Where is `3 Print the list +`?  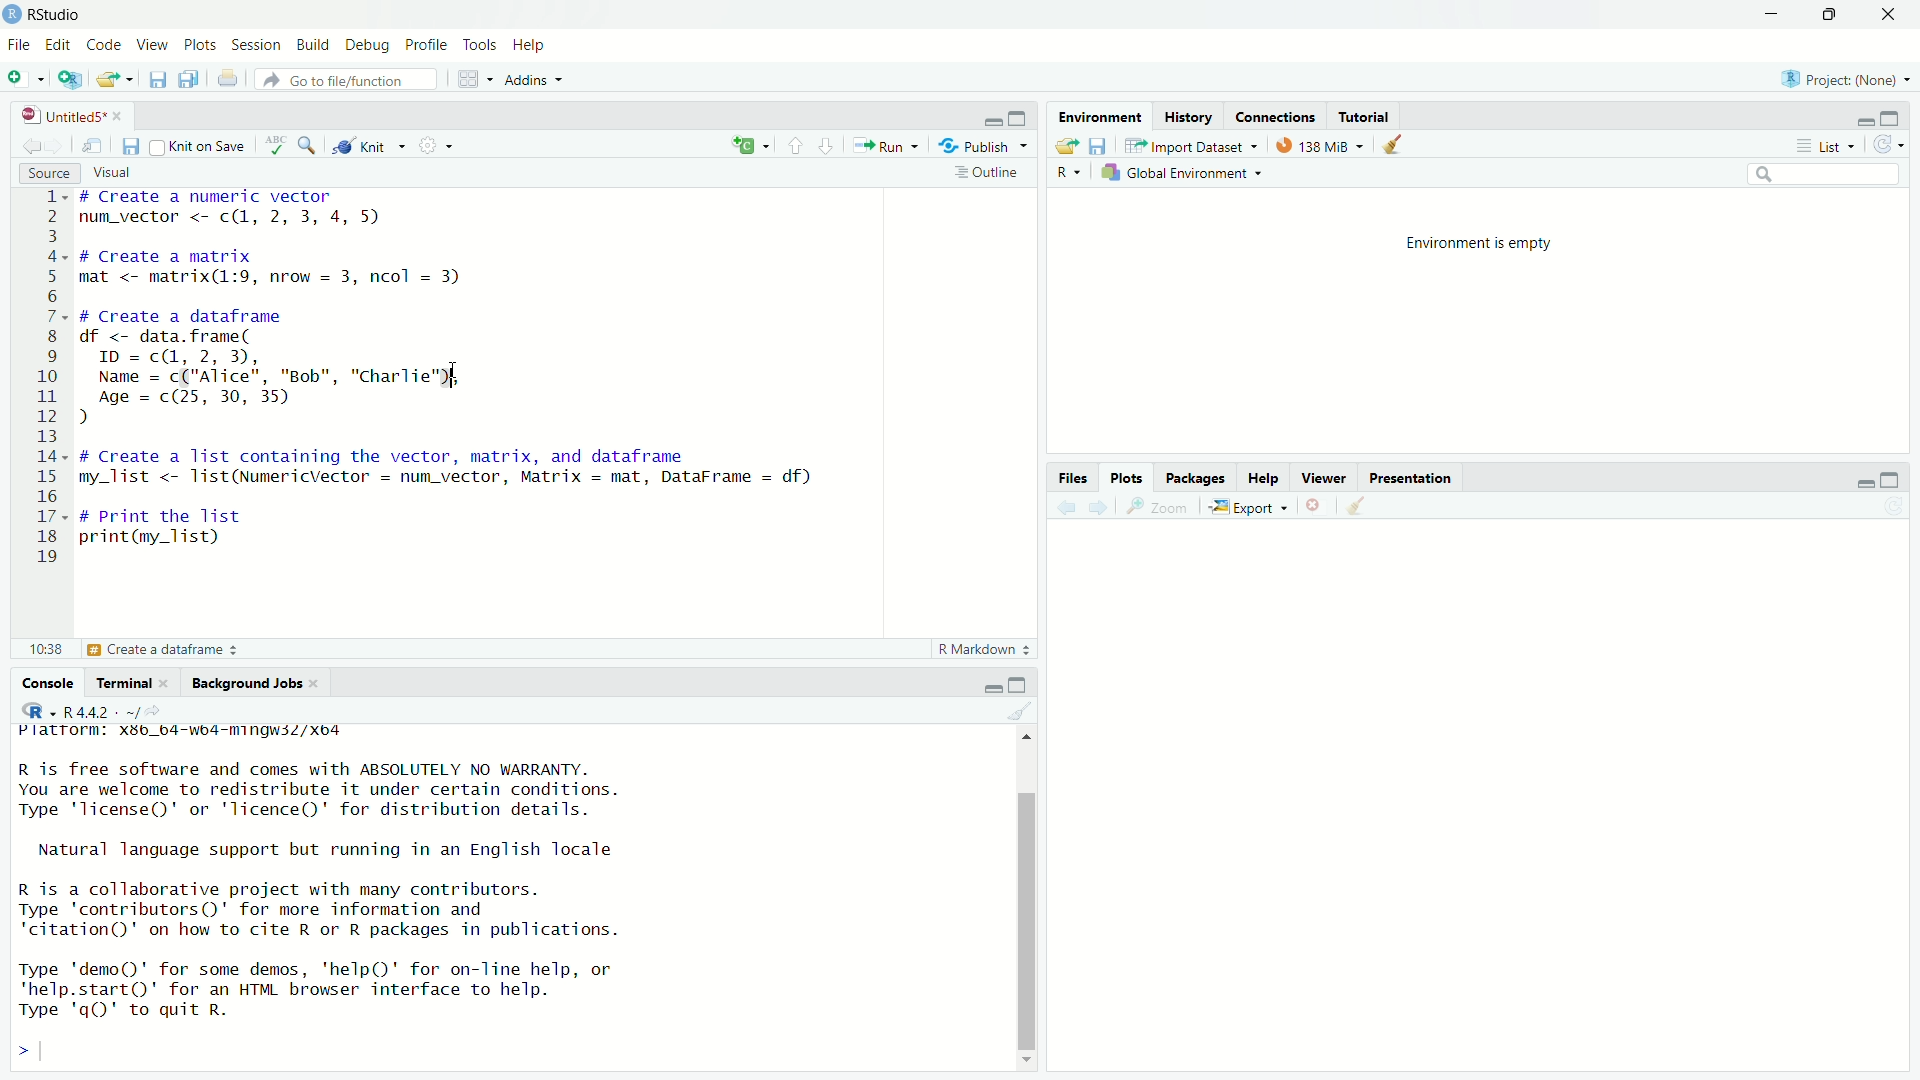
3 Print the list + is located at coordinates (160, 650).